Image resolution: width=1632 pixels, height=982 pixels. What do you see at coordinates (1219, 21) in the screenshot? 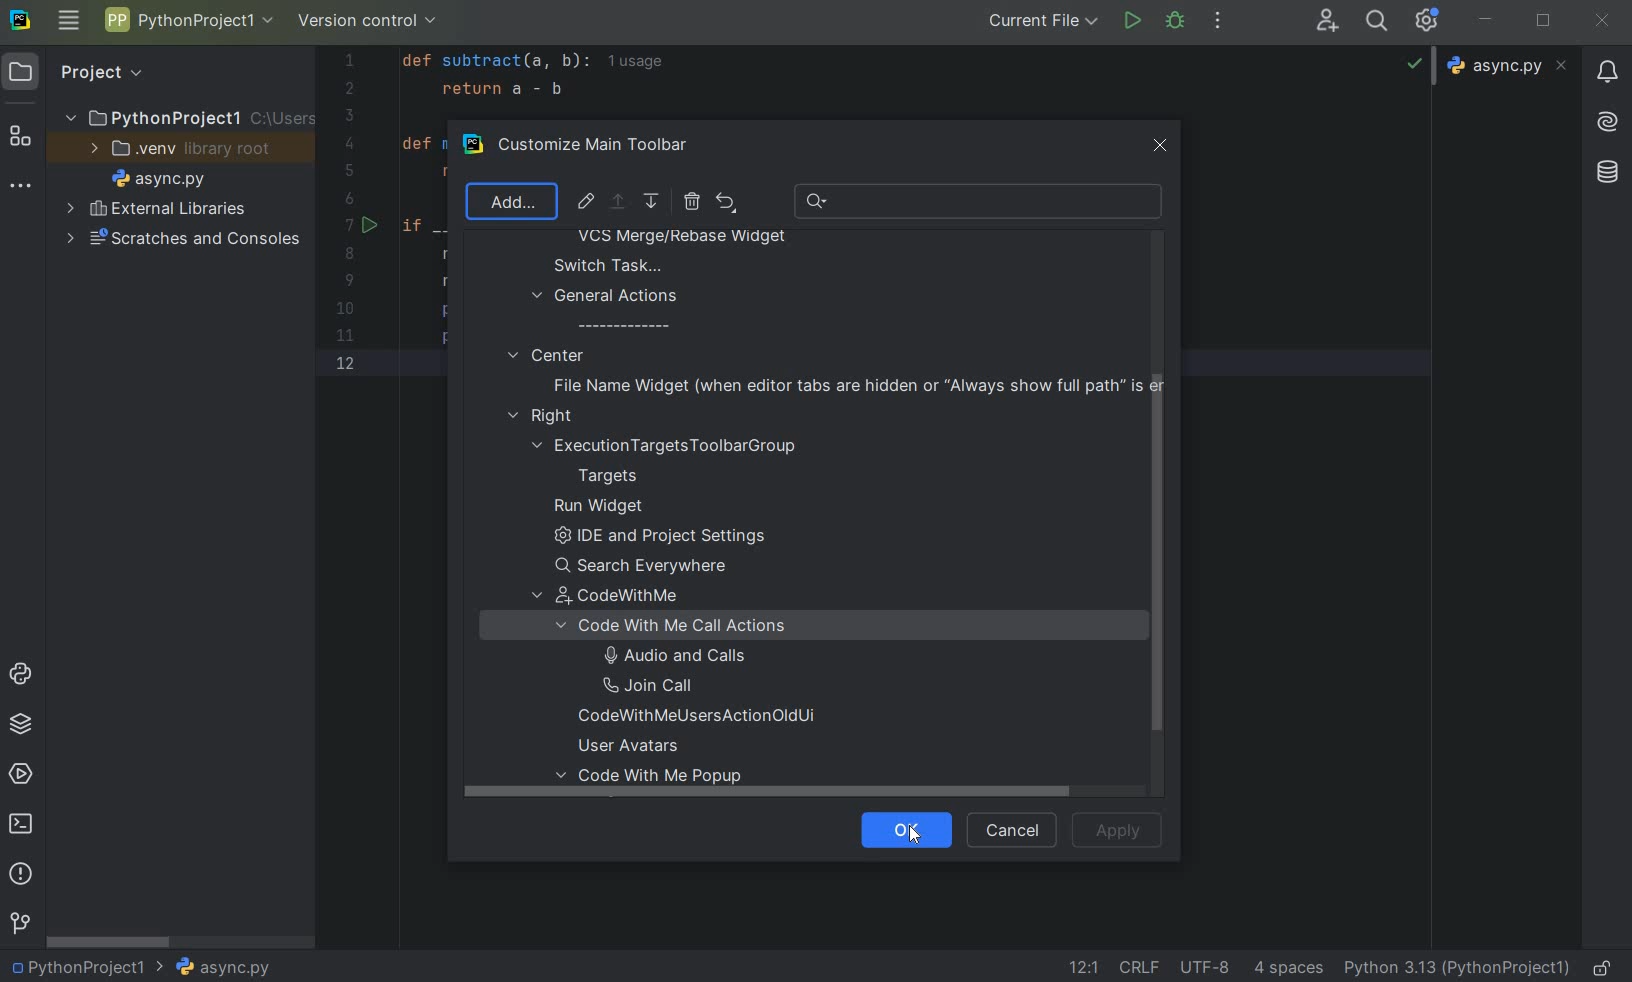
I see `MORE ACTIONS` at bounding box center [1219, 21].